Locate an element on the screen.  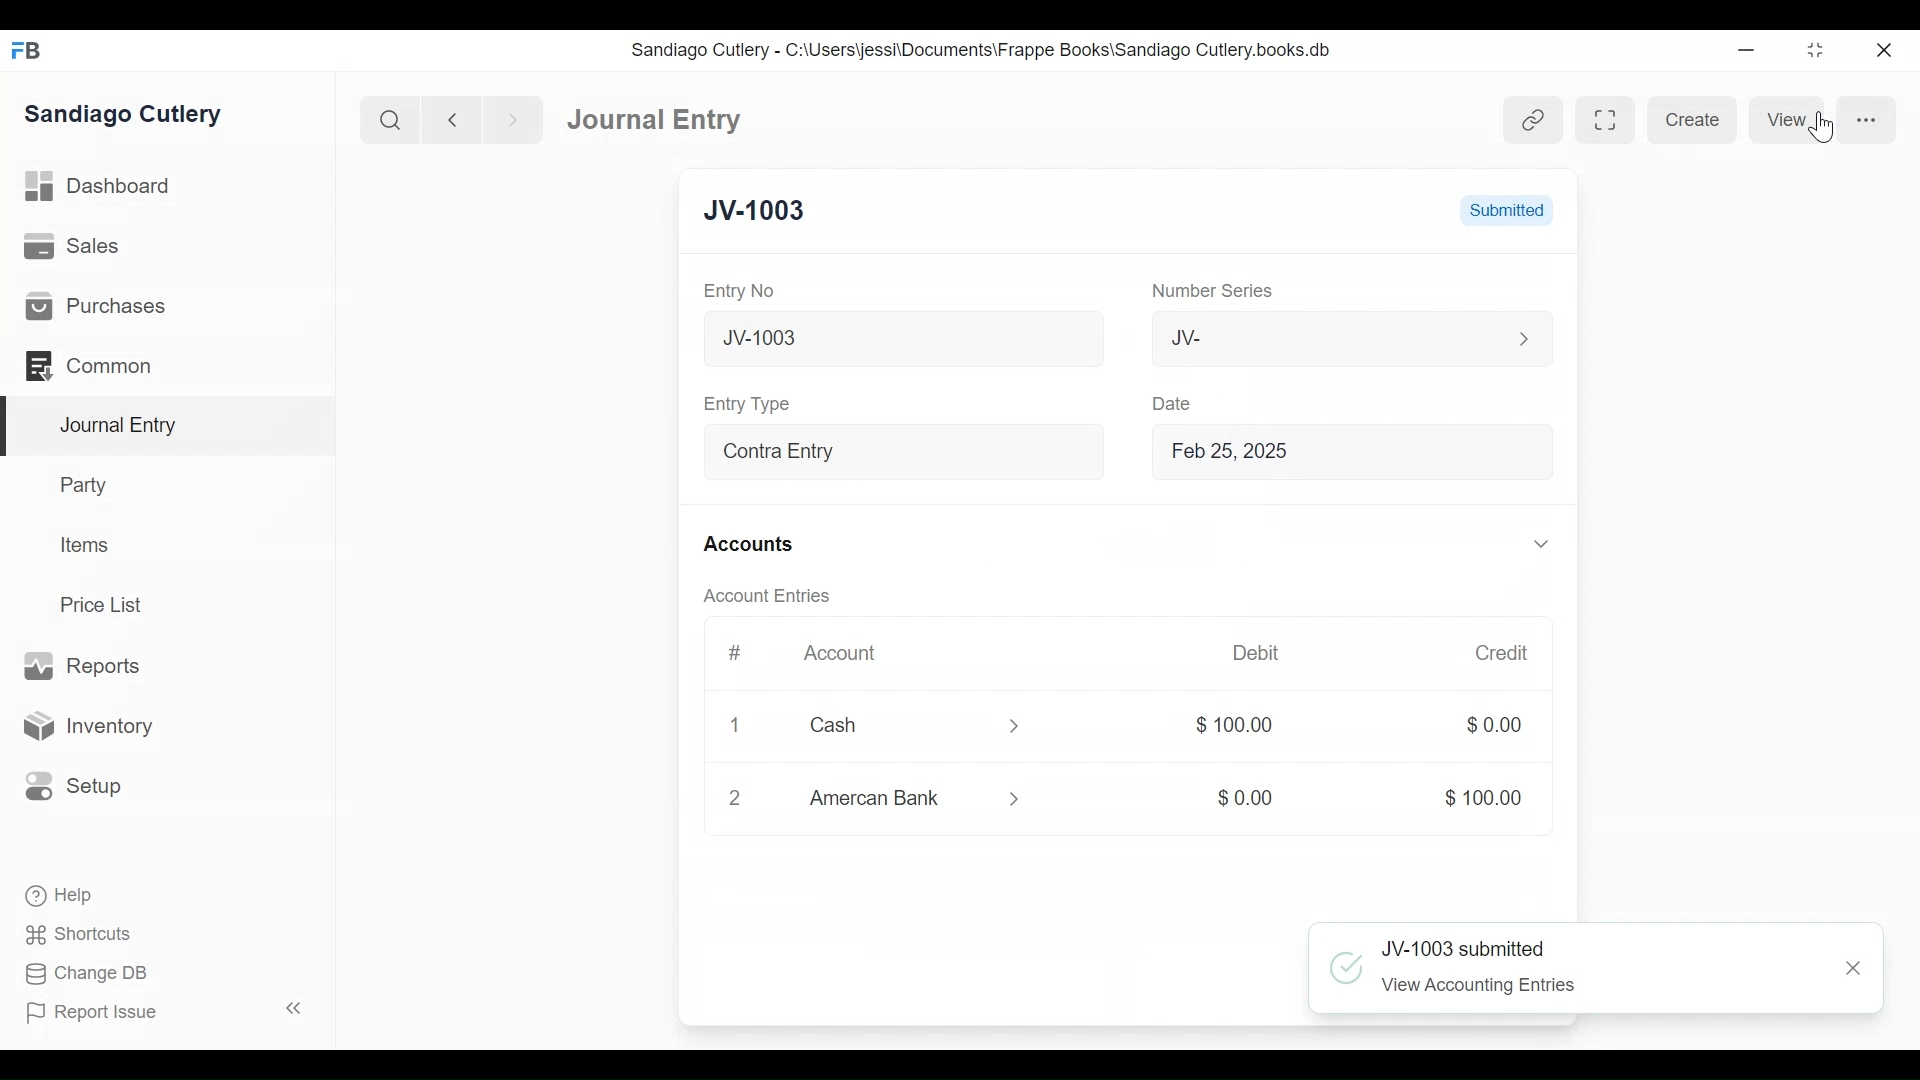
Sandiago Cutlery - C:\Users\jessi\Documents\Frappe Books\Sandiago Cutlery.books.db is located at coordinates (985, 52).